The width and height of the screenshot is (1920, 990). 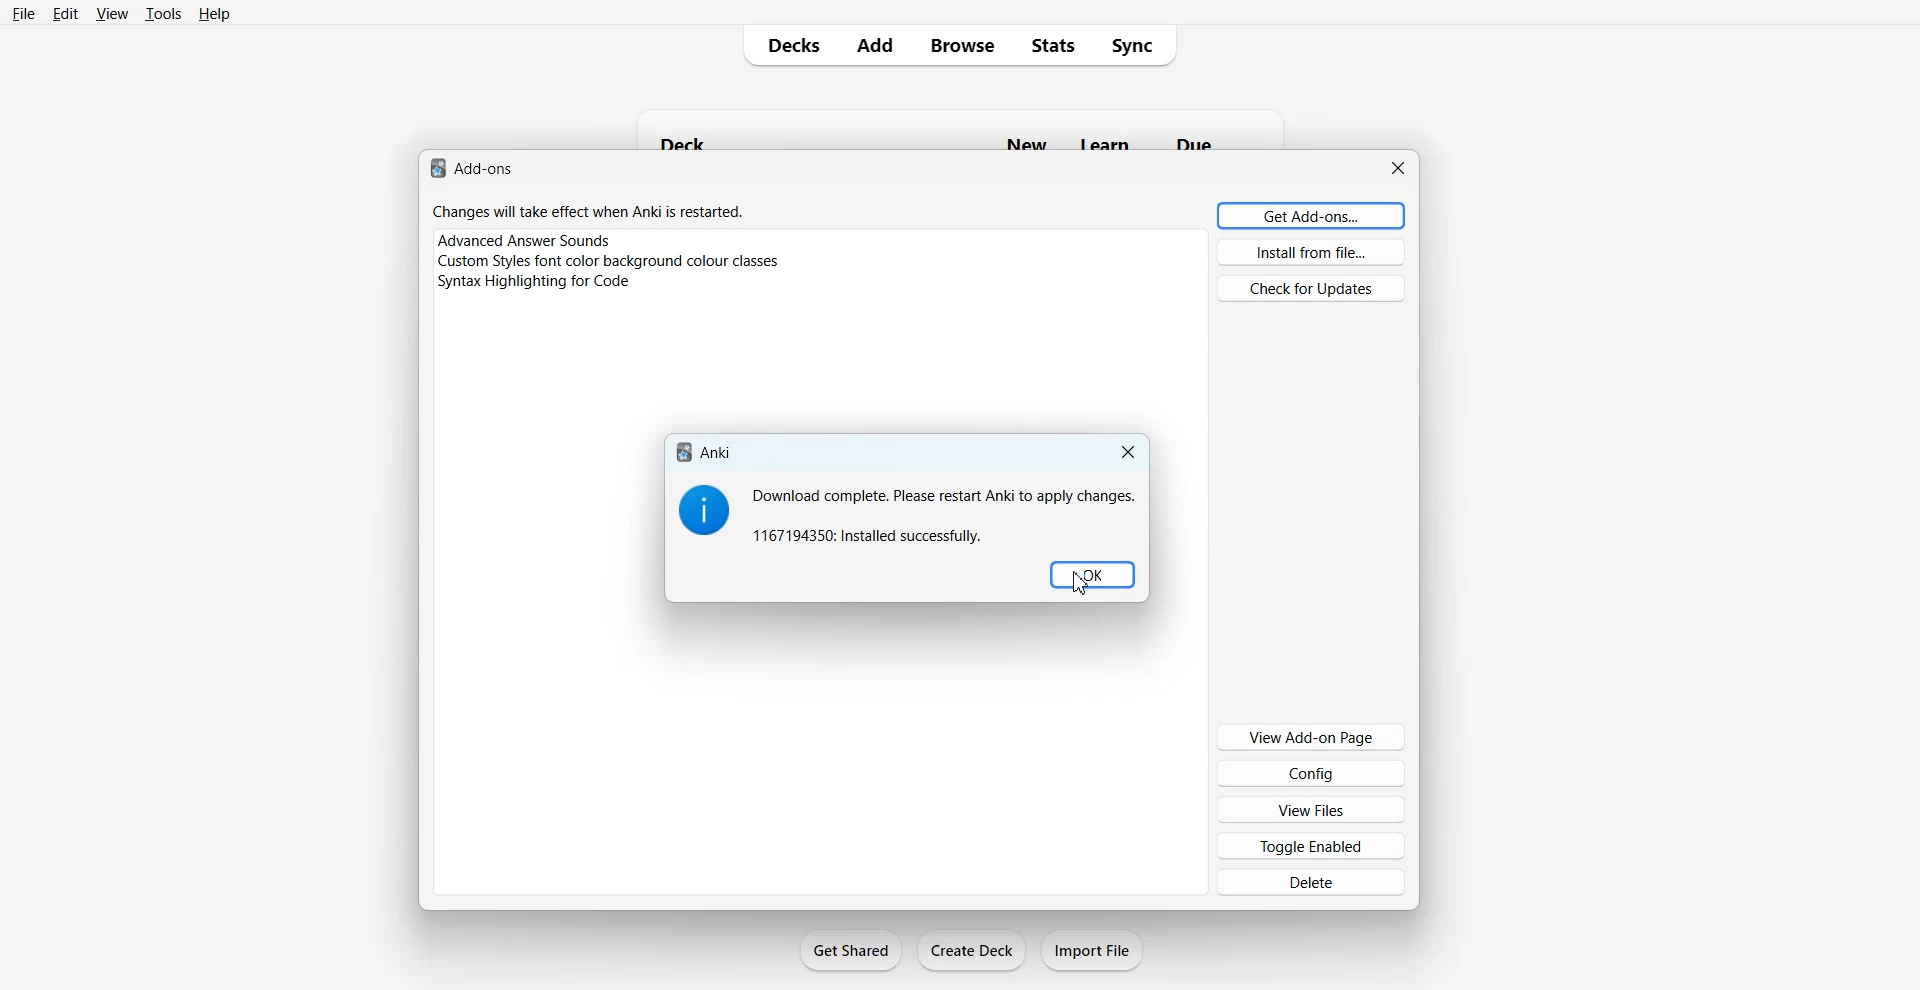 What do you see at coordinates (24, 13) in the screenshot?
I see `File` at bounding box center [24, 13].